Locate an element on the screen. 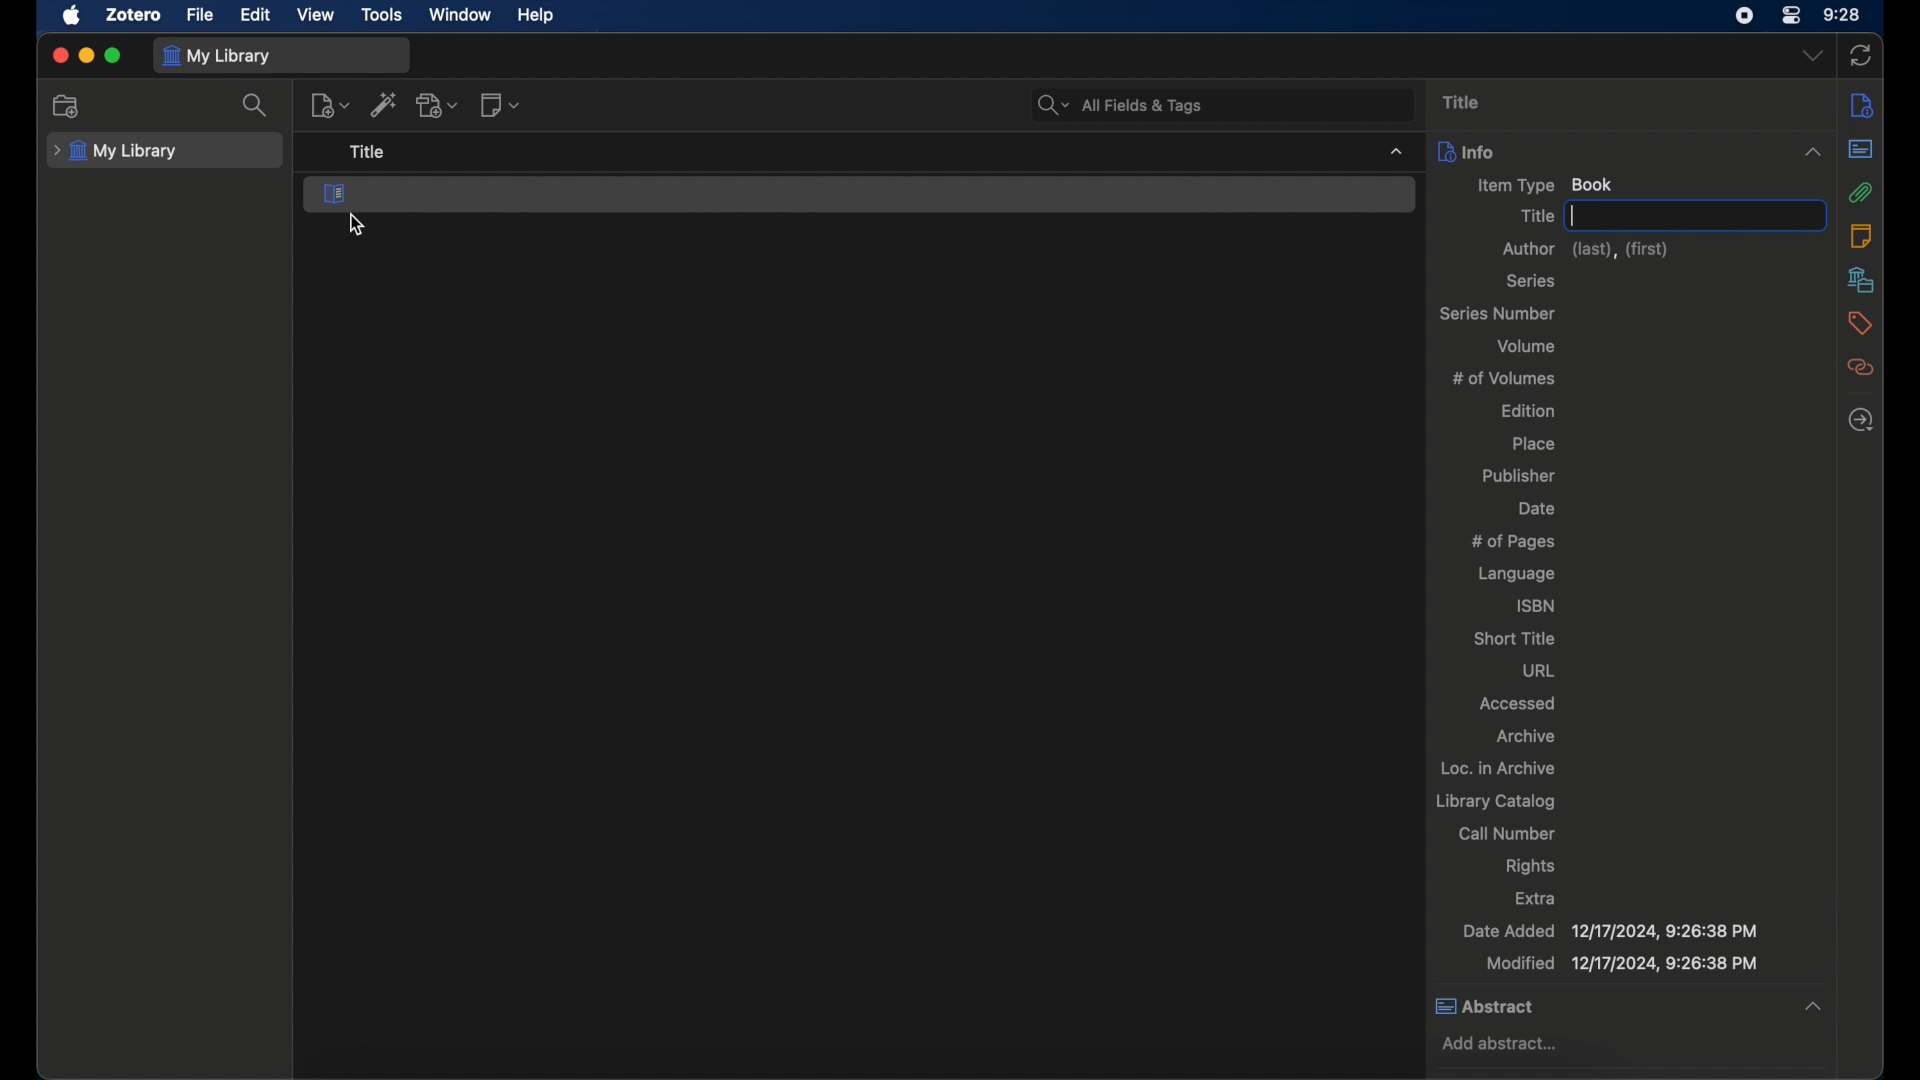 The width and height of the screenshot is (1920, 1080). date is located at coordinates (1537, 507).